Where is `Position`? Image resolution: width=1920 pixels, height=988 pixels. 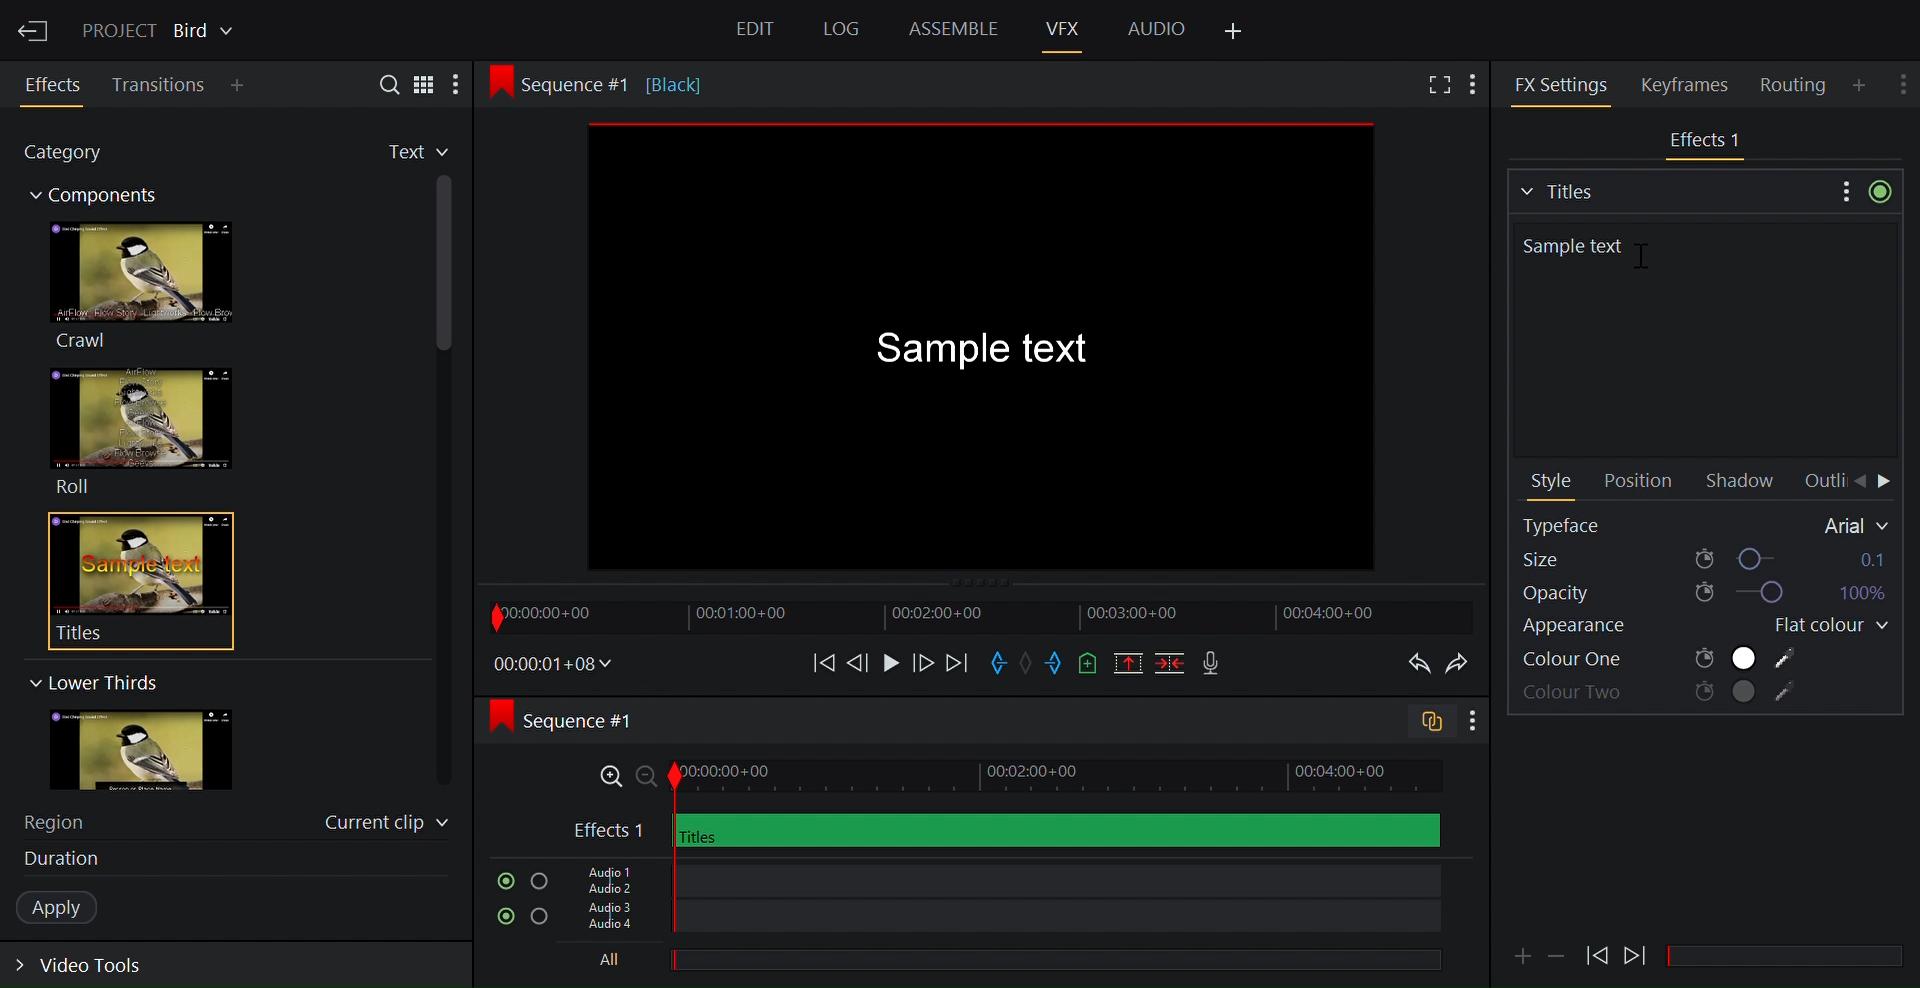 Position is located at coordinates (1637, 482).